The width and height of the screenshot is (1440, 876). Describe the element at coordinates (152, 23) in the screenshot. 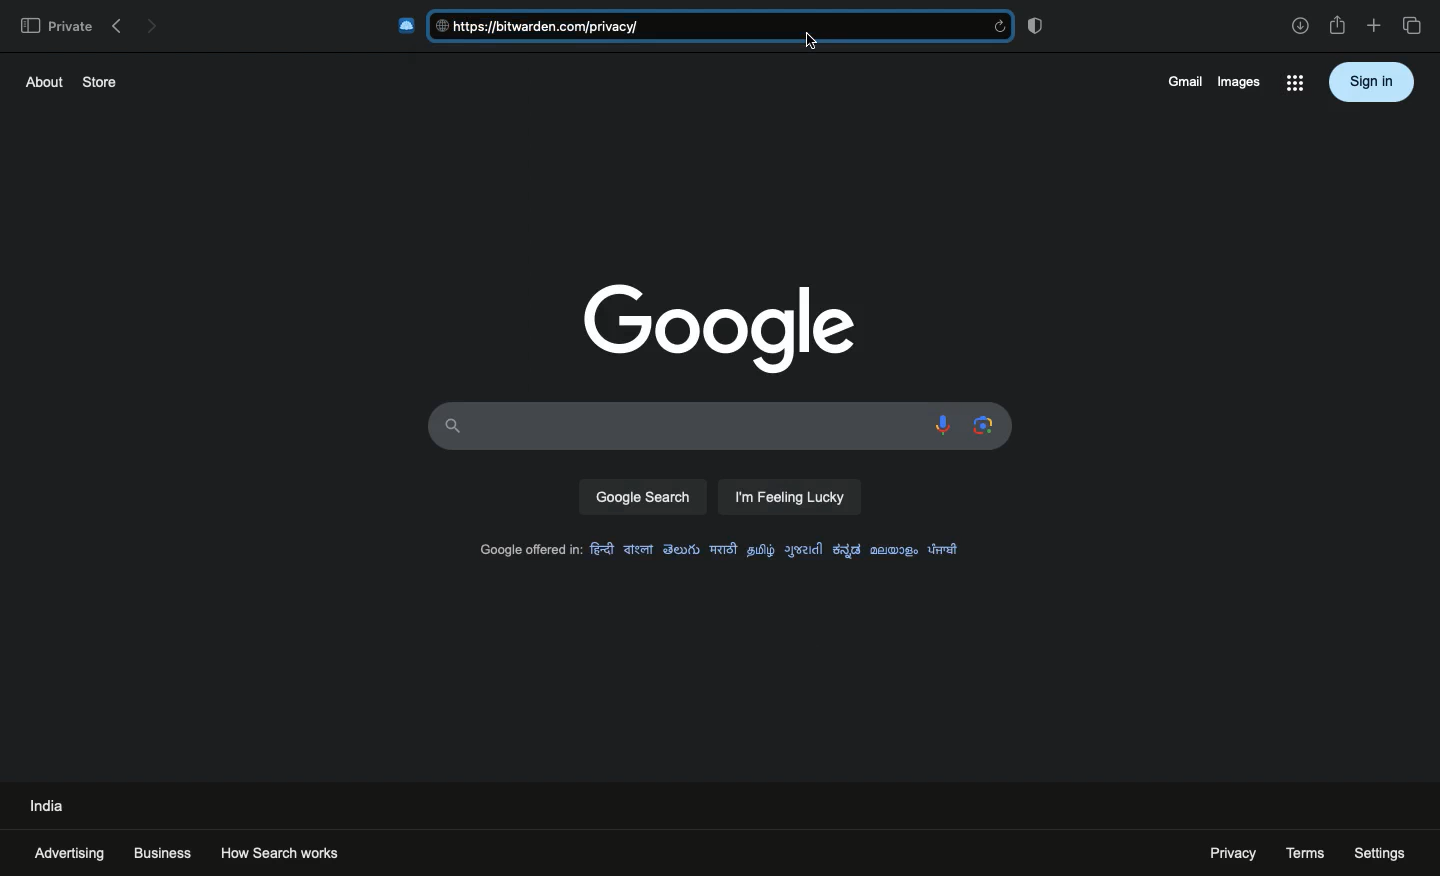

I see `next` at that location.